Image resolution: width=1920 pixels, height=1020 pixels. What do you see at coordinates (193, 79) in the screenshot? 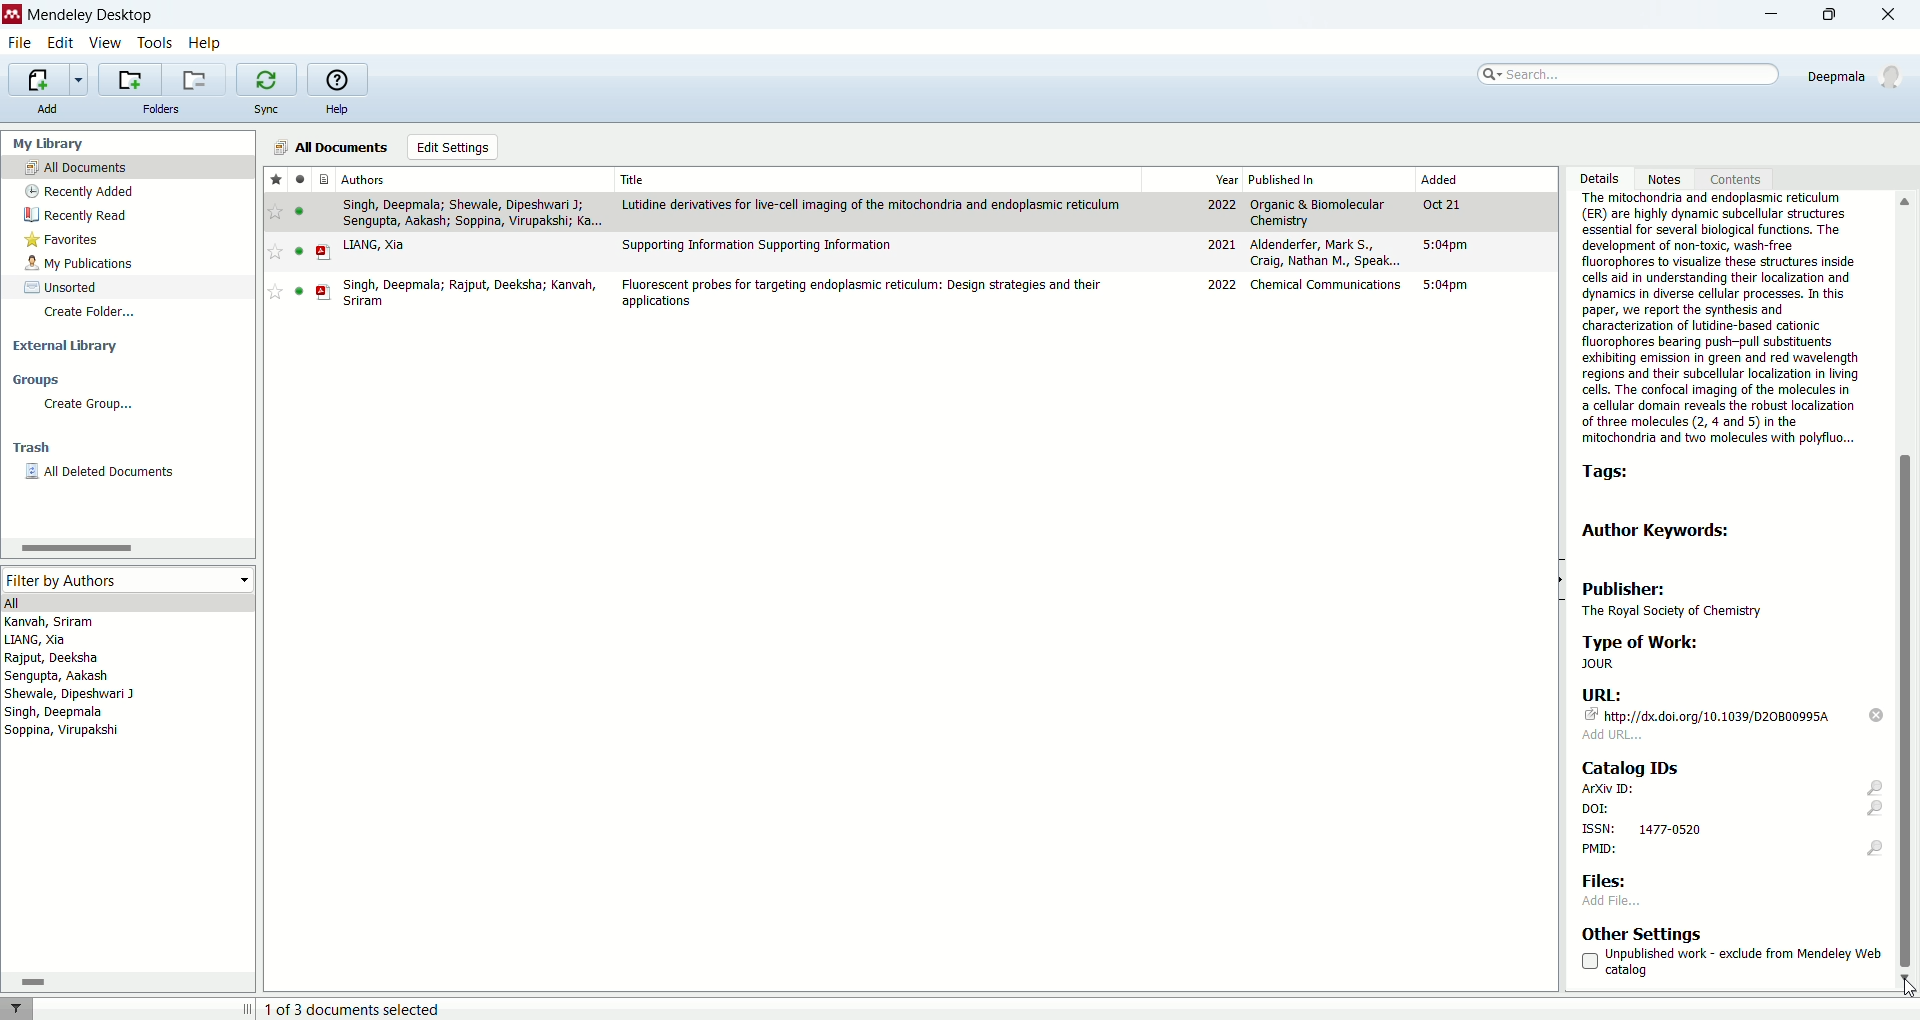
I see `remove current folder` at bounding box center [193, 79].